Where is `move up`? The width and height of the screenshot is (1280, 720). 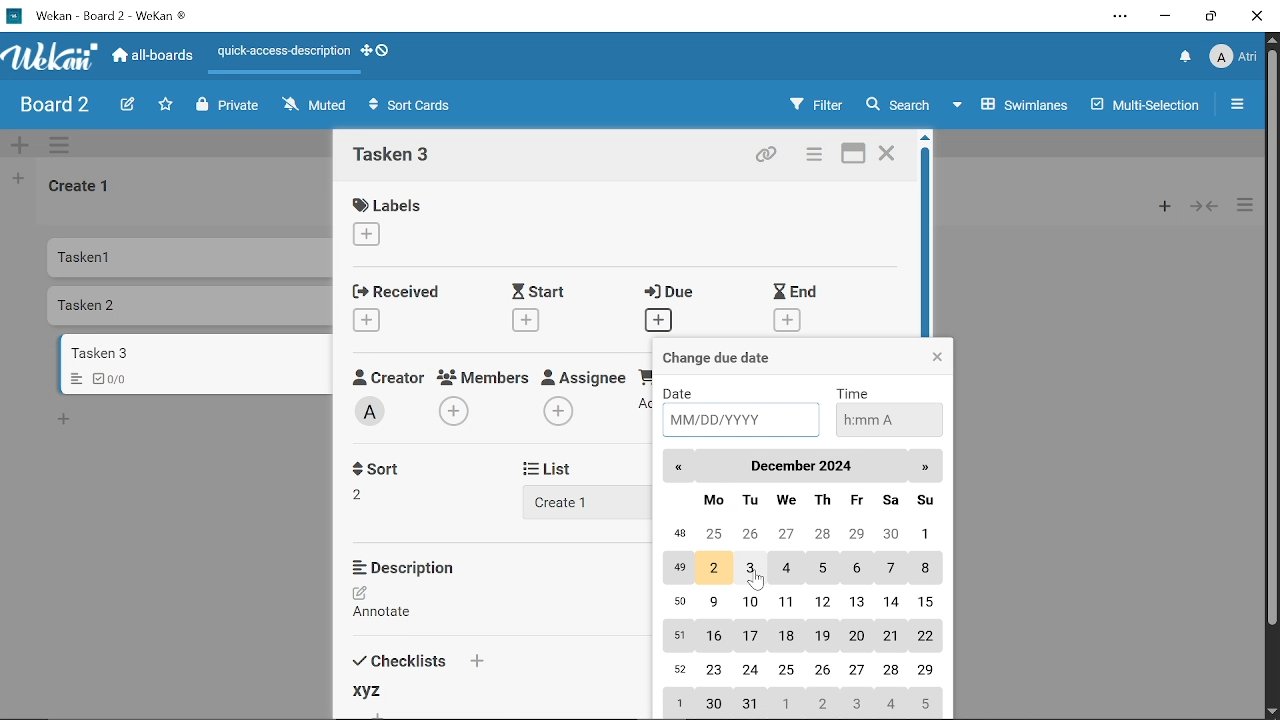
move up is located at coordinates (924, 141).